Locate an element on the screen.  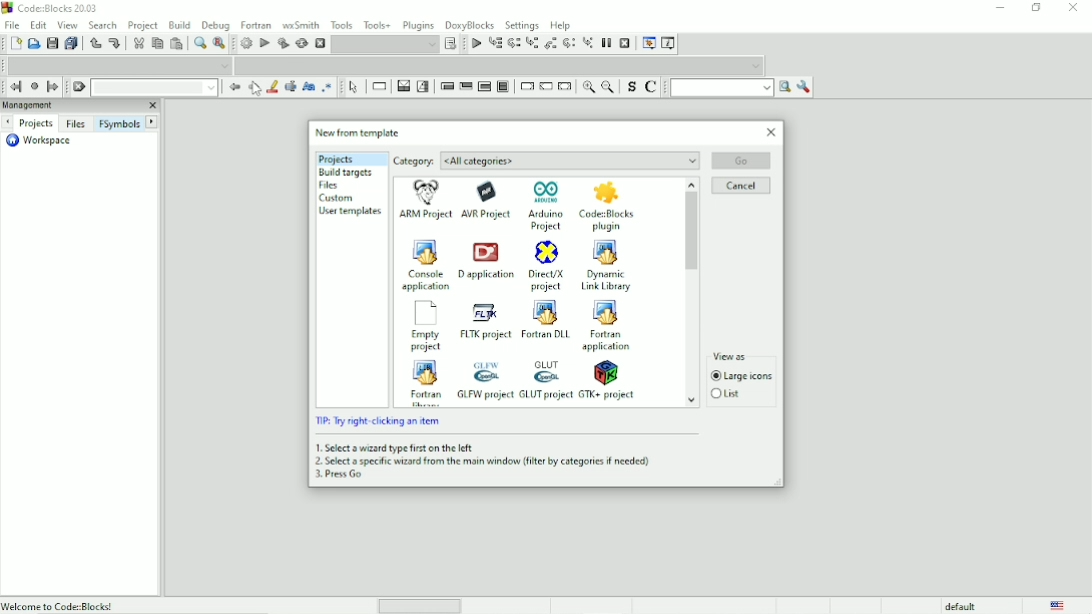
GLUT project is located at coordinates (546, 380).